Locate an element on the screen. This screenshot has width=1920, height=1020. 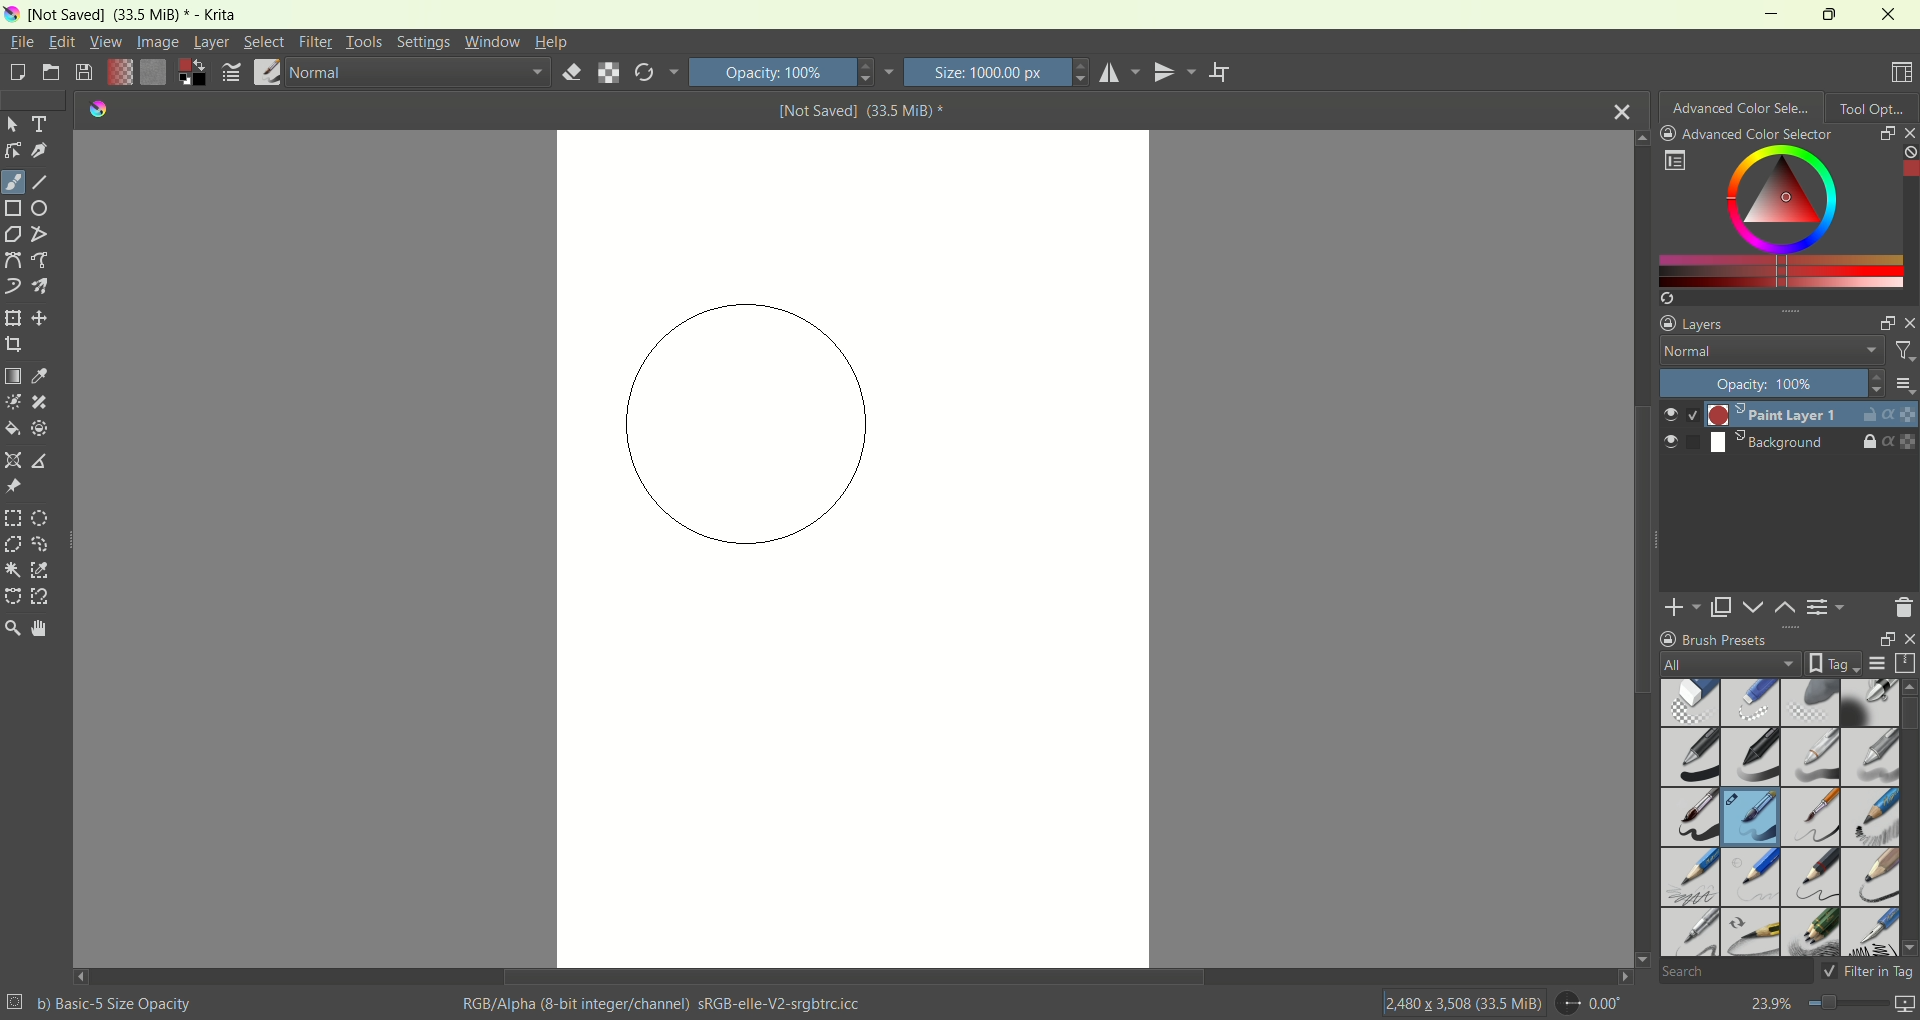
advanced color selector is located at coordinates (1747, 134).